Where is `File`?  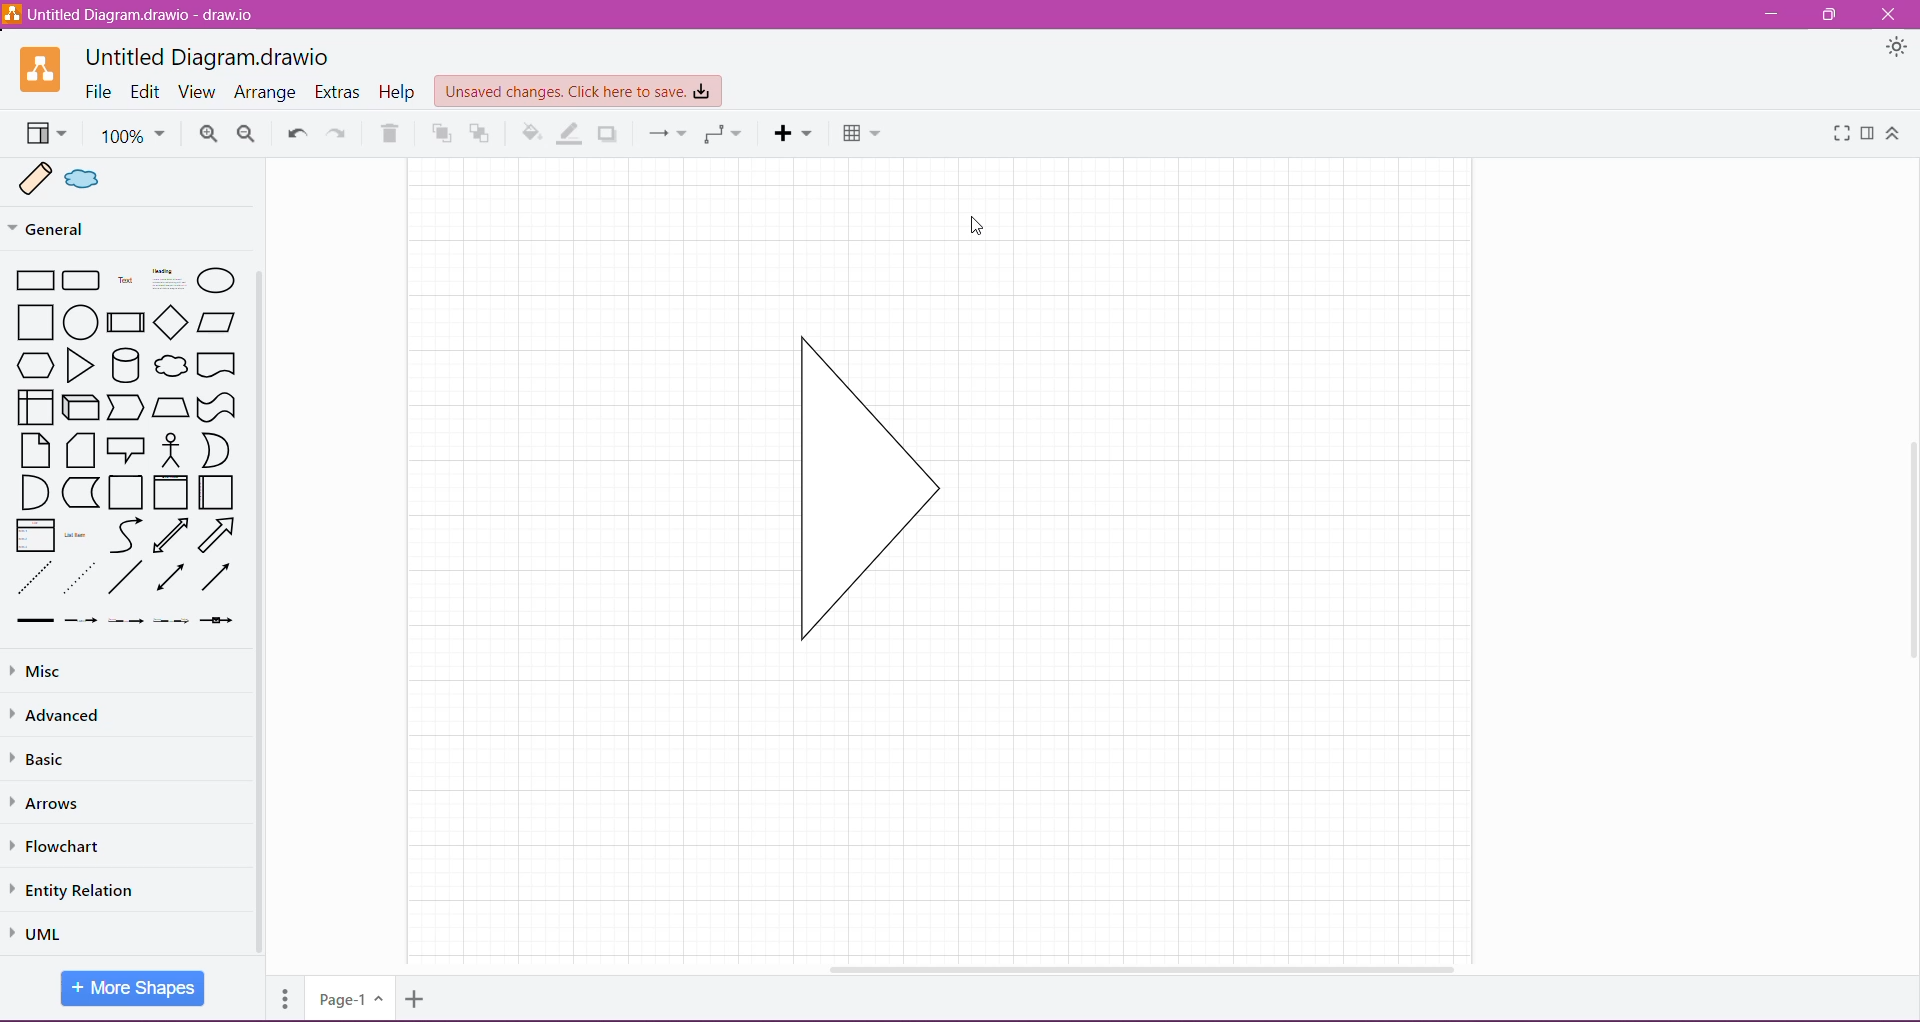 File is located at coordinates (98, 91).